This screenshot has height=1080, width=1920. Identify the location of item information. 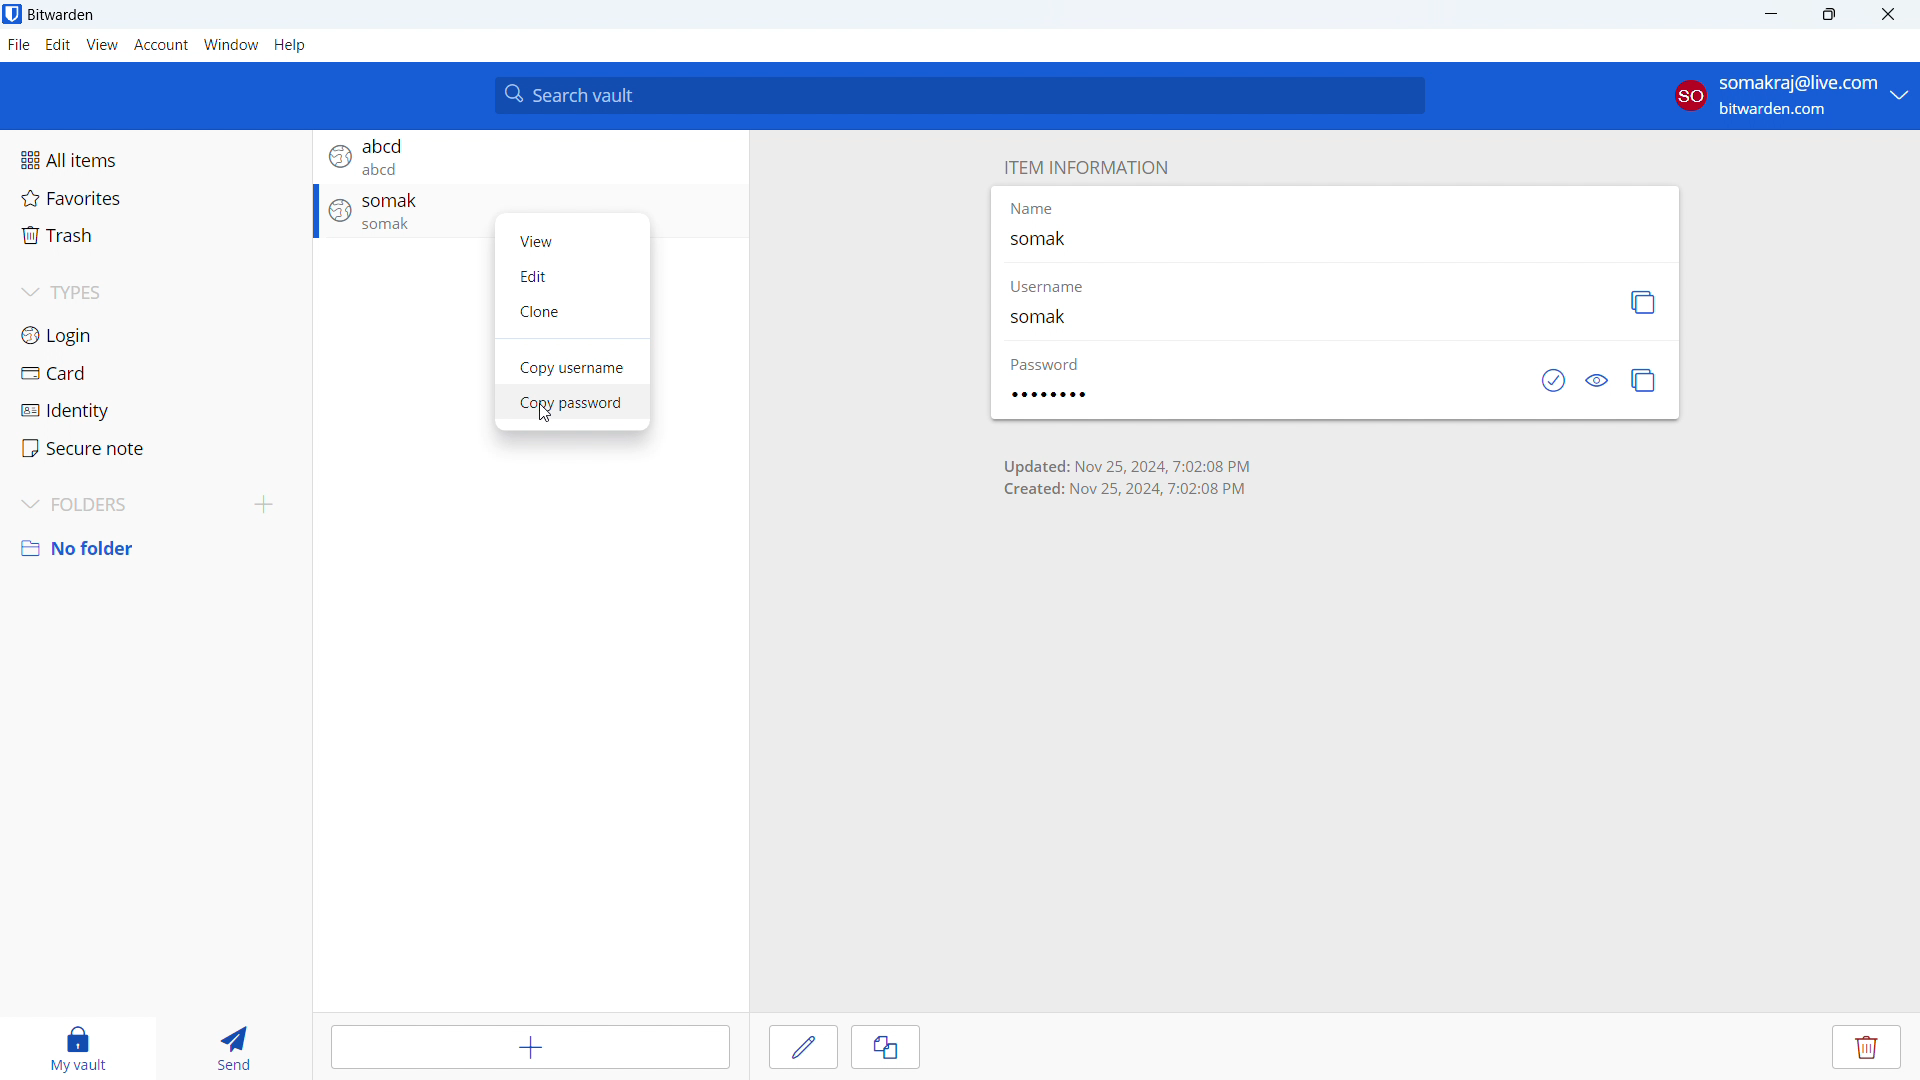
(1085, 169).